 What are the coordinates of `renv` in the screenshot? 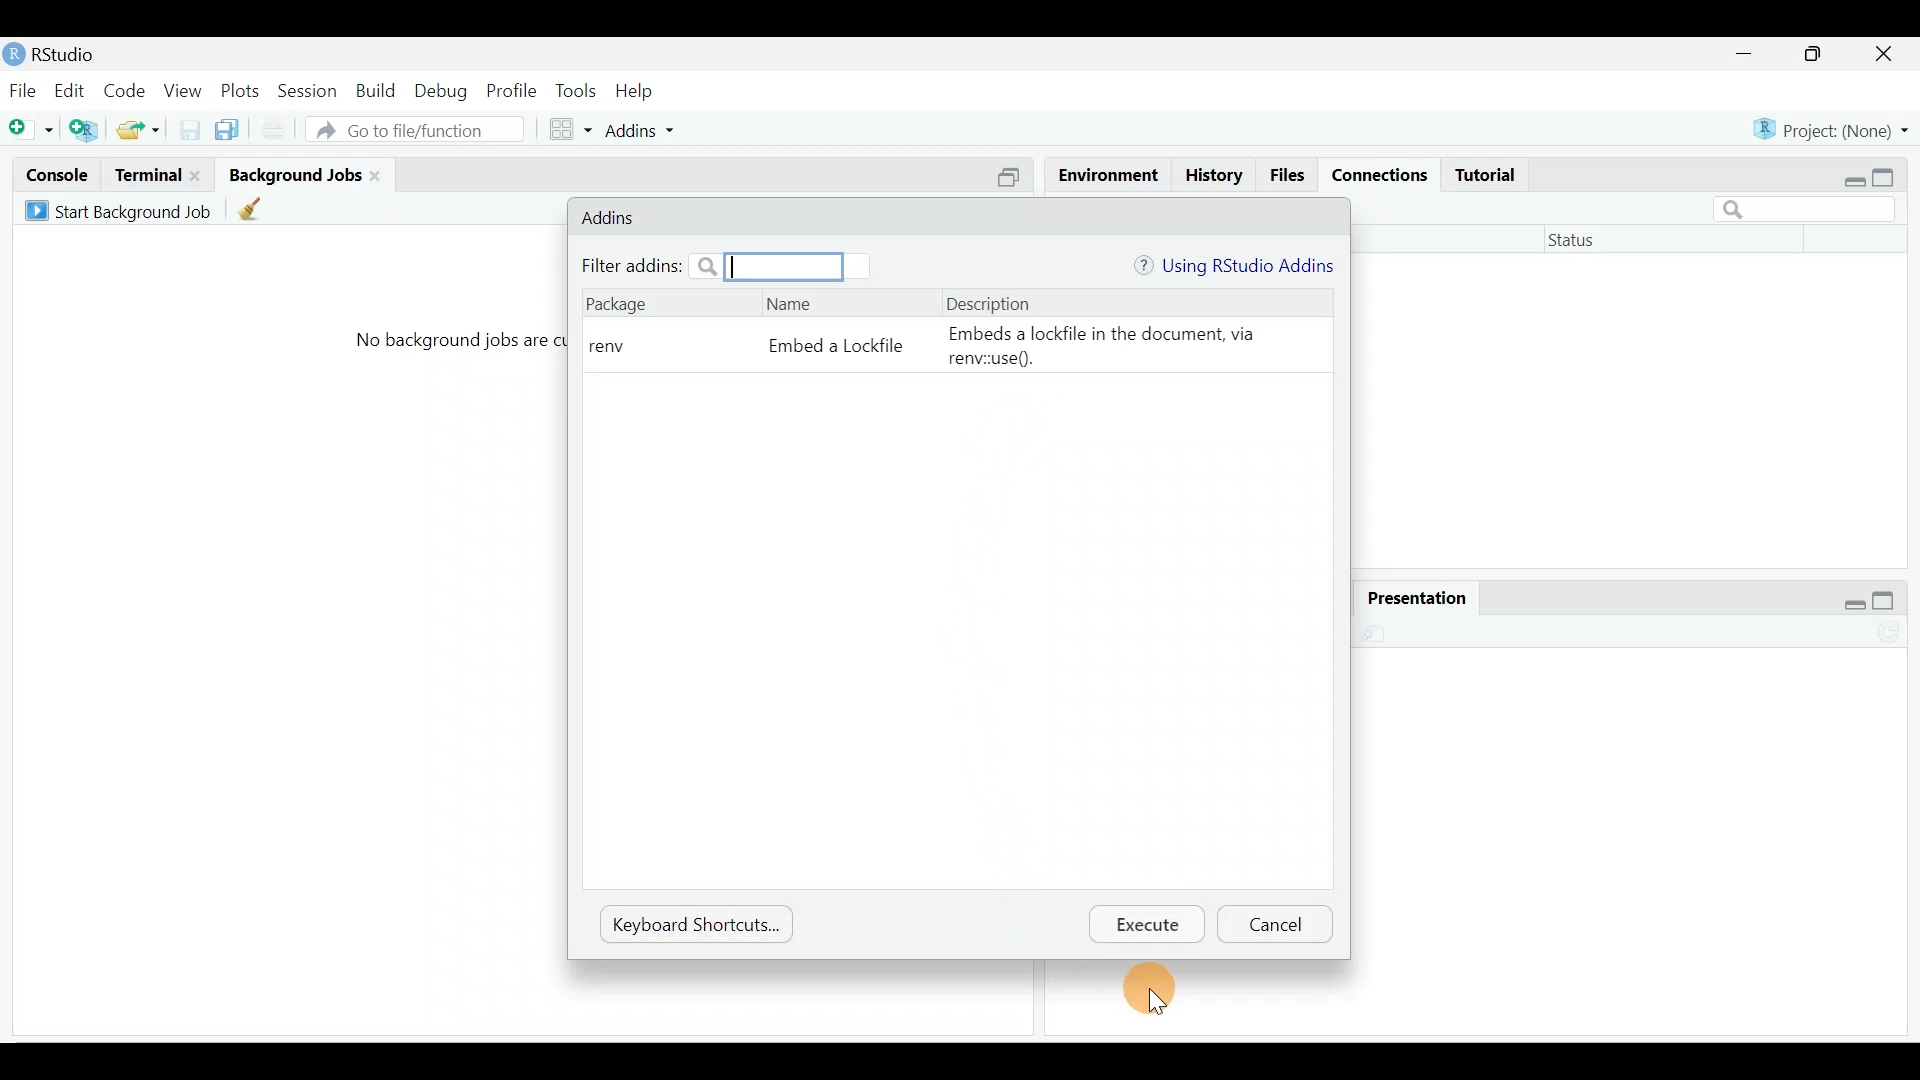 It's located at (612, 346).